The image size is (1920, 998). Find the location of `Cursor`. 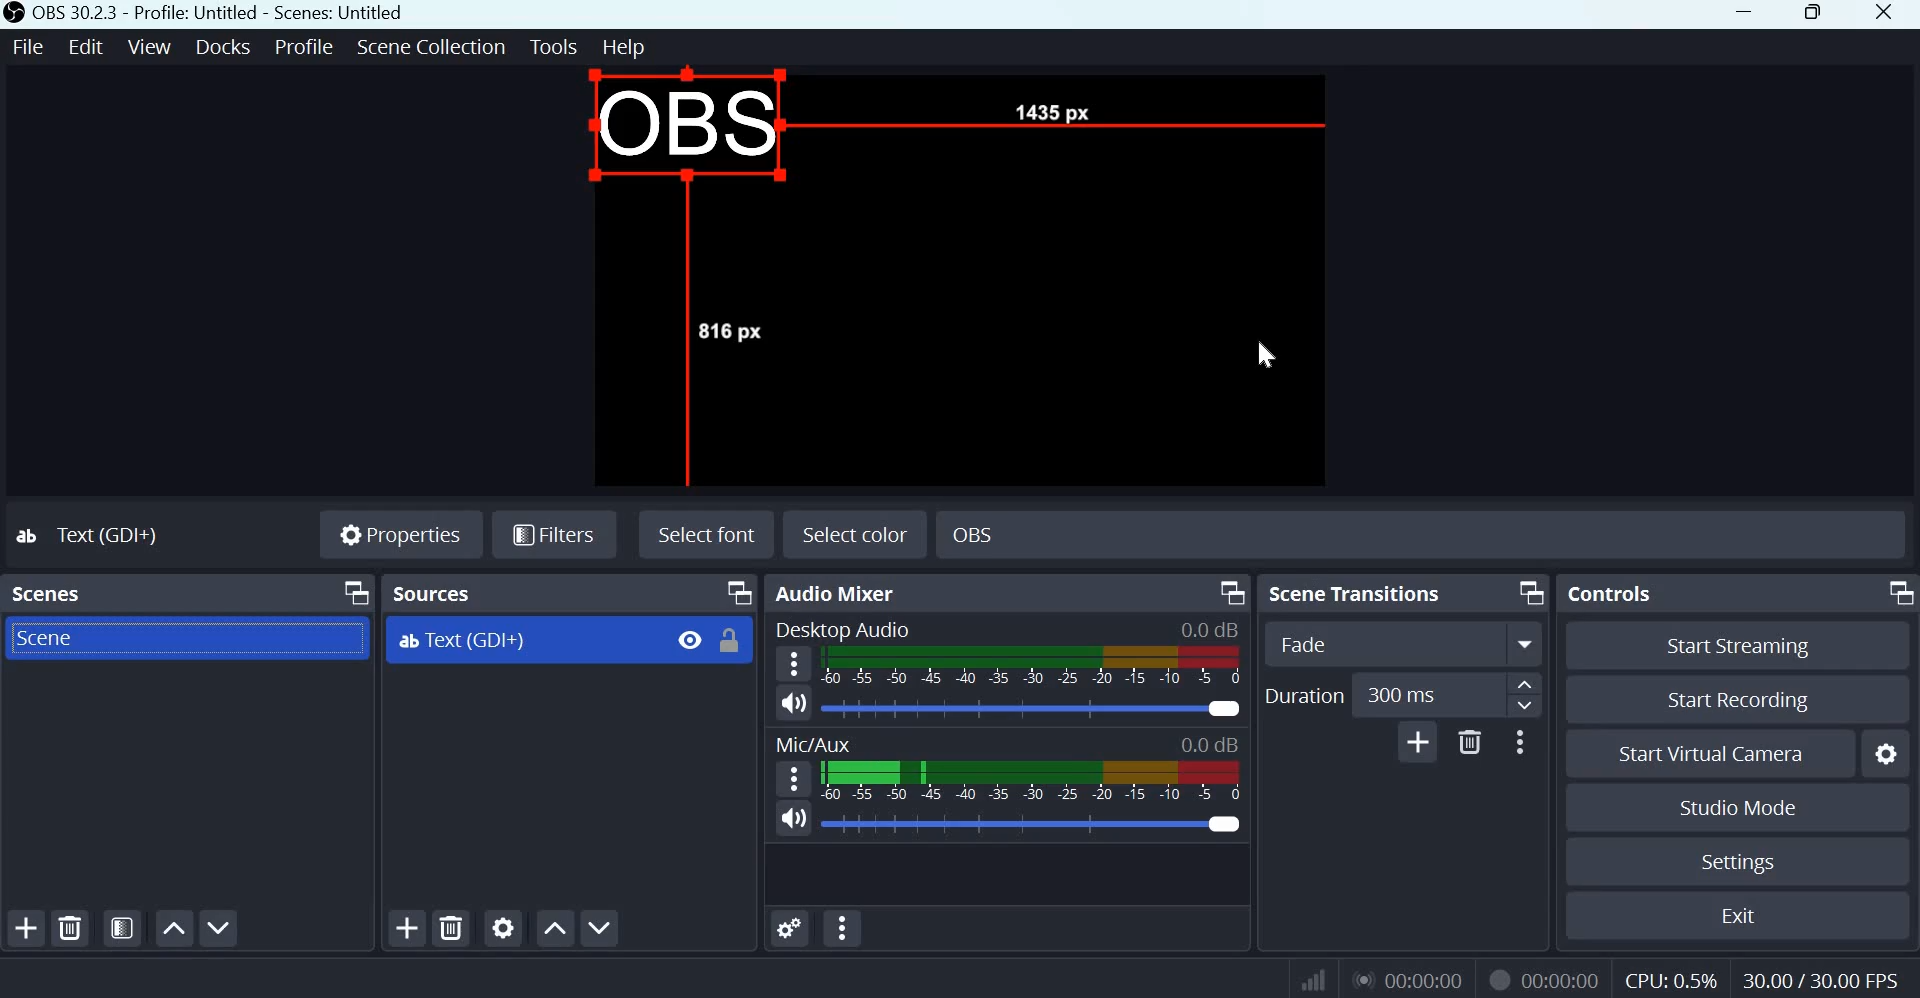

Cursor is located at coordinates (1267, 346).